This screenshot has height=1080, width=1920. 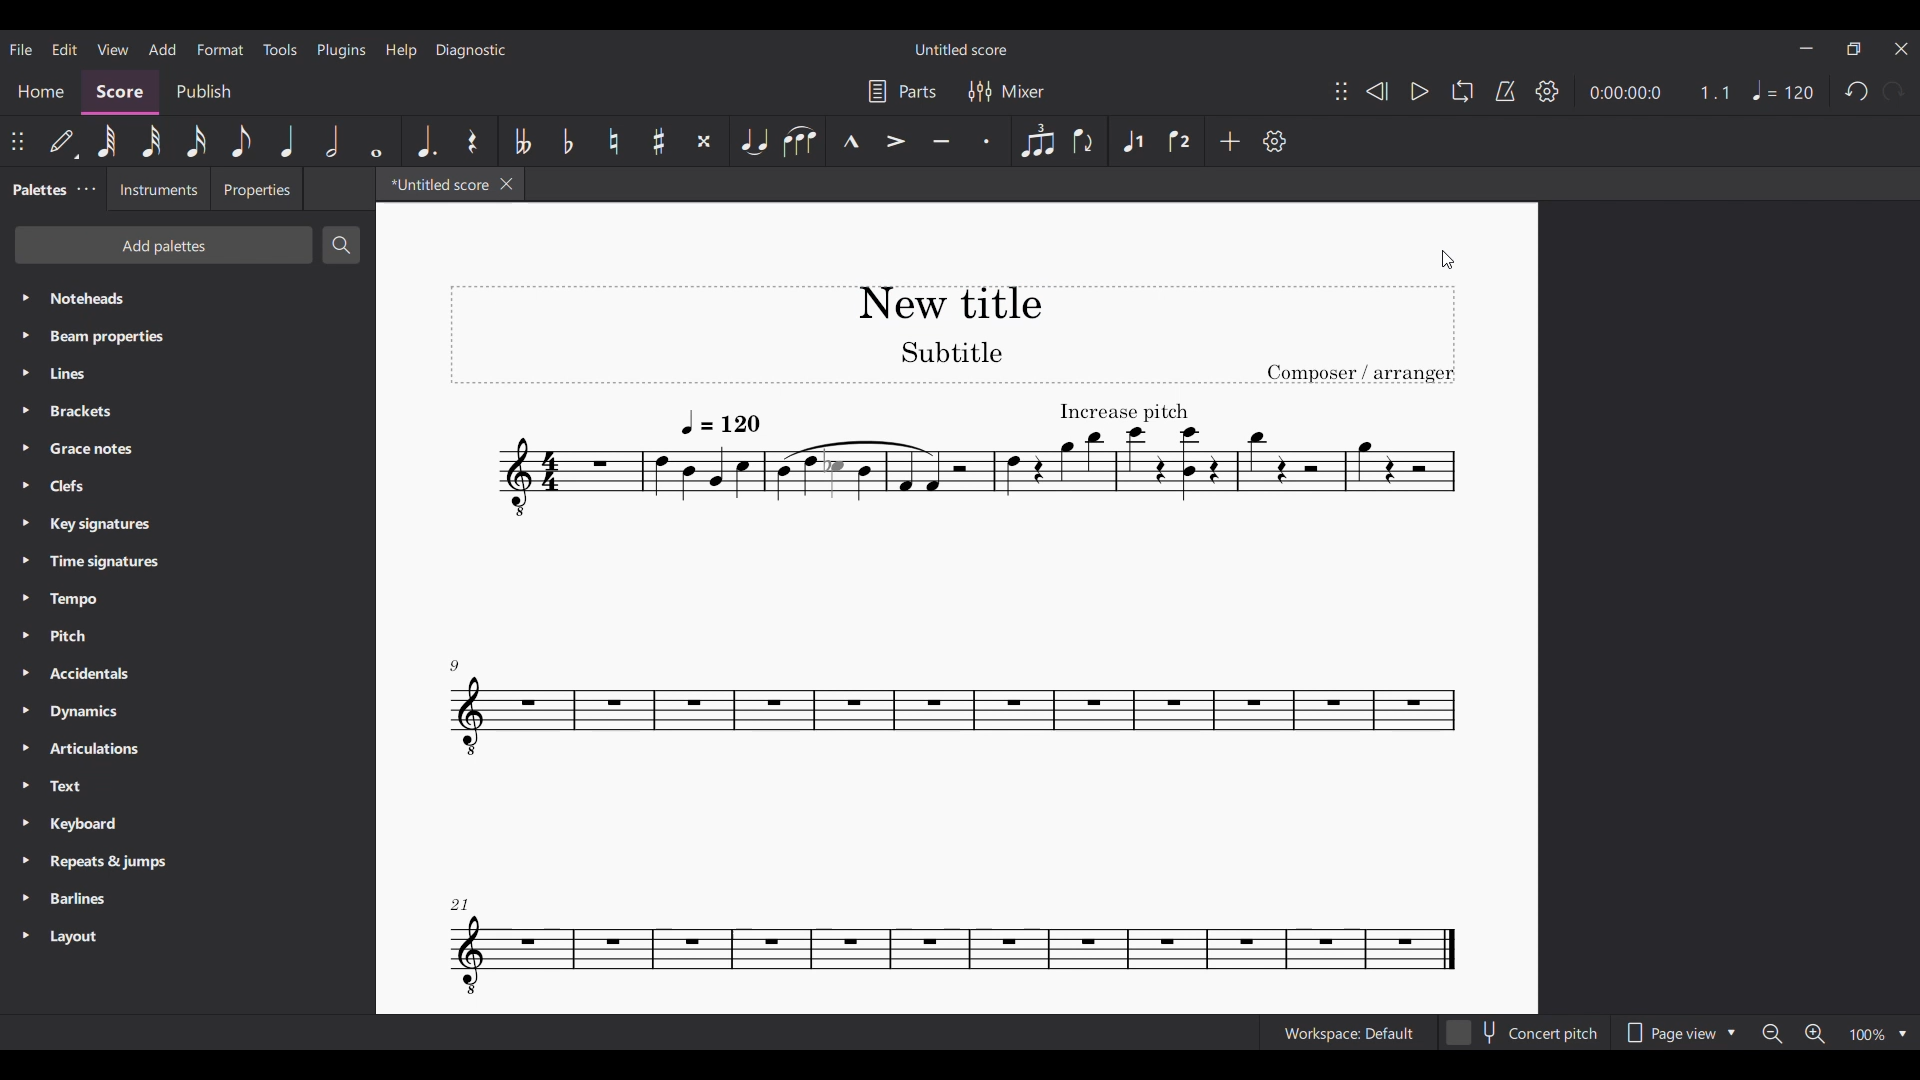 What do you see at coordinates (188, 823) in the screenshot?
I see `Keyboard` at bounding box center [188, 823].